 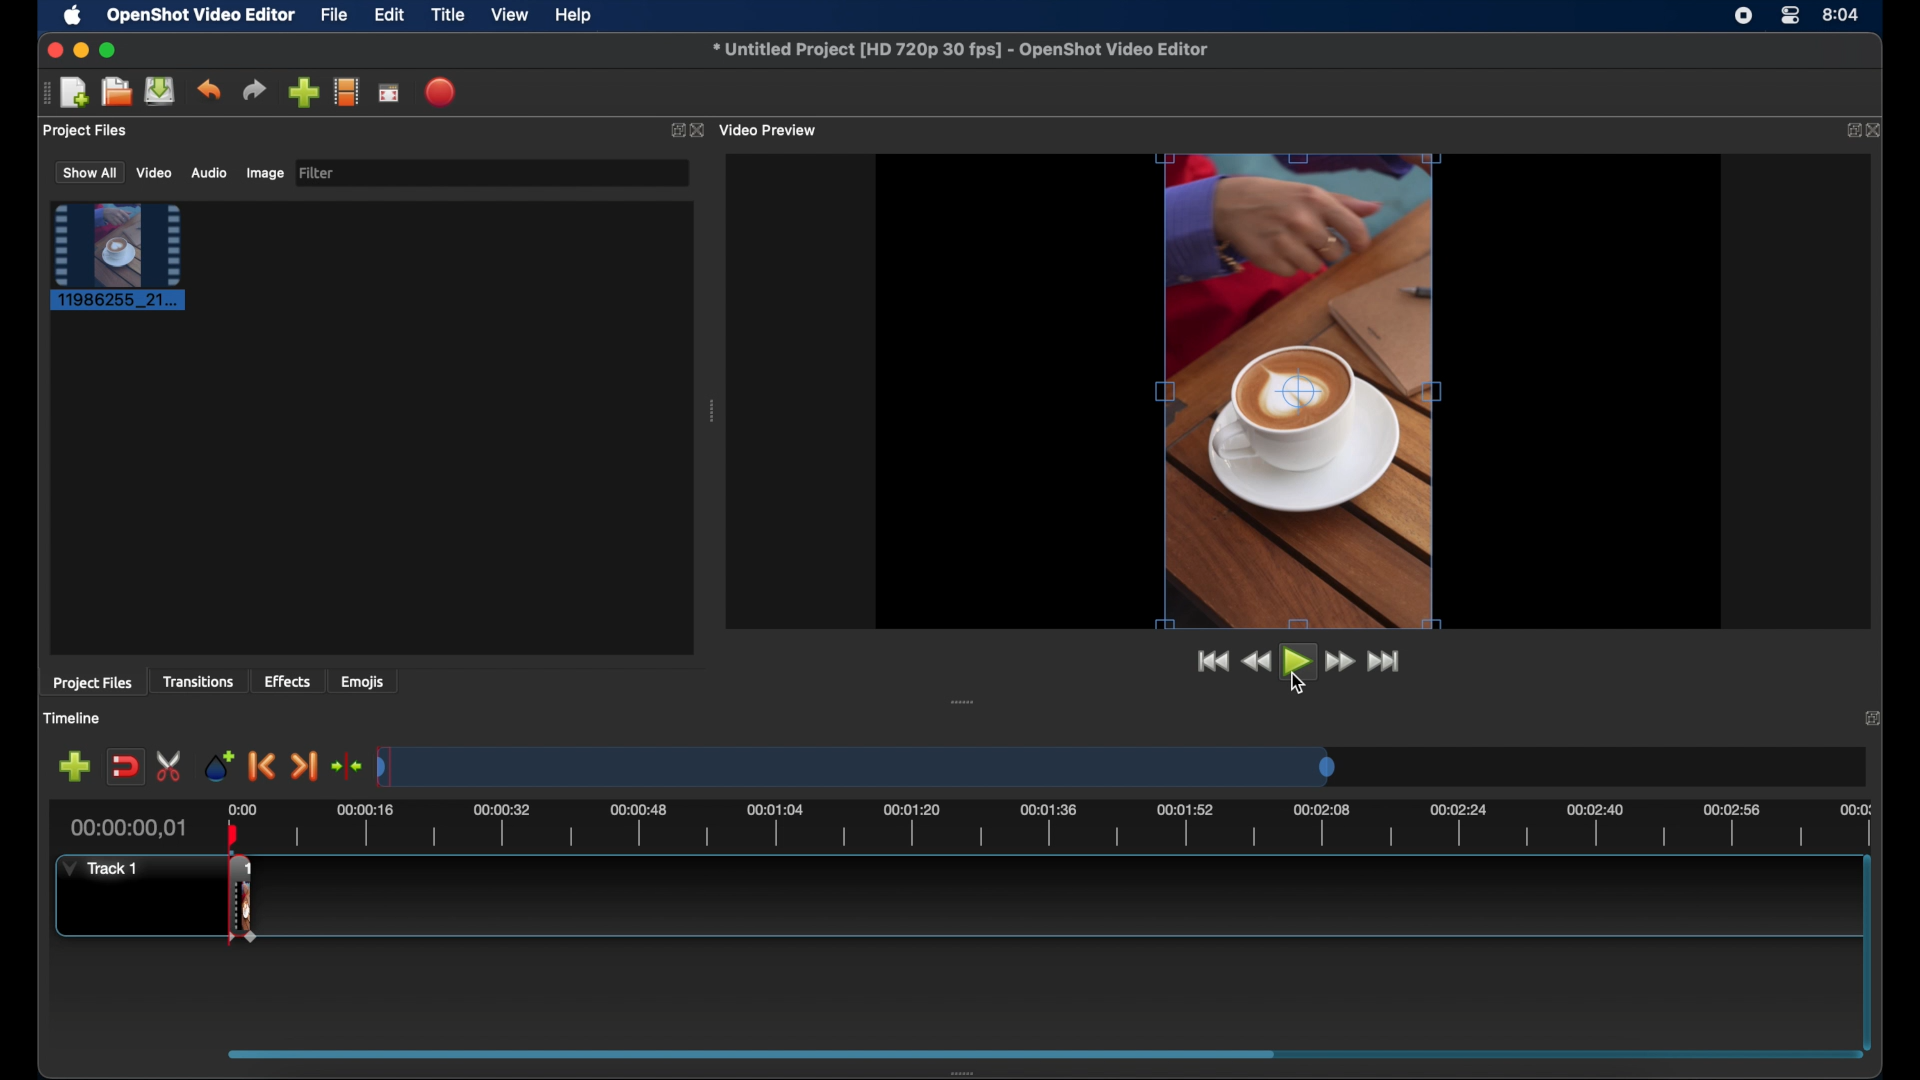 What do you see at coordinates (974, 1069) in the screenshot?
I see `drag handle` at bounding box center [974, 1069].